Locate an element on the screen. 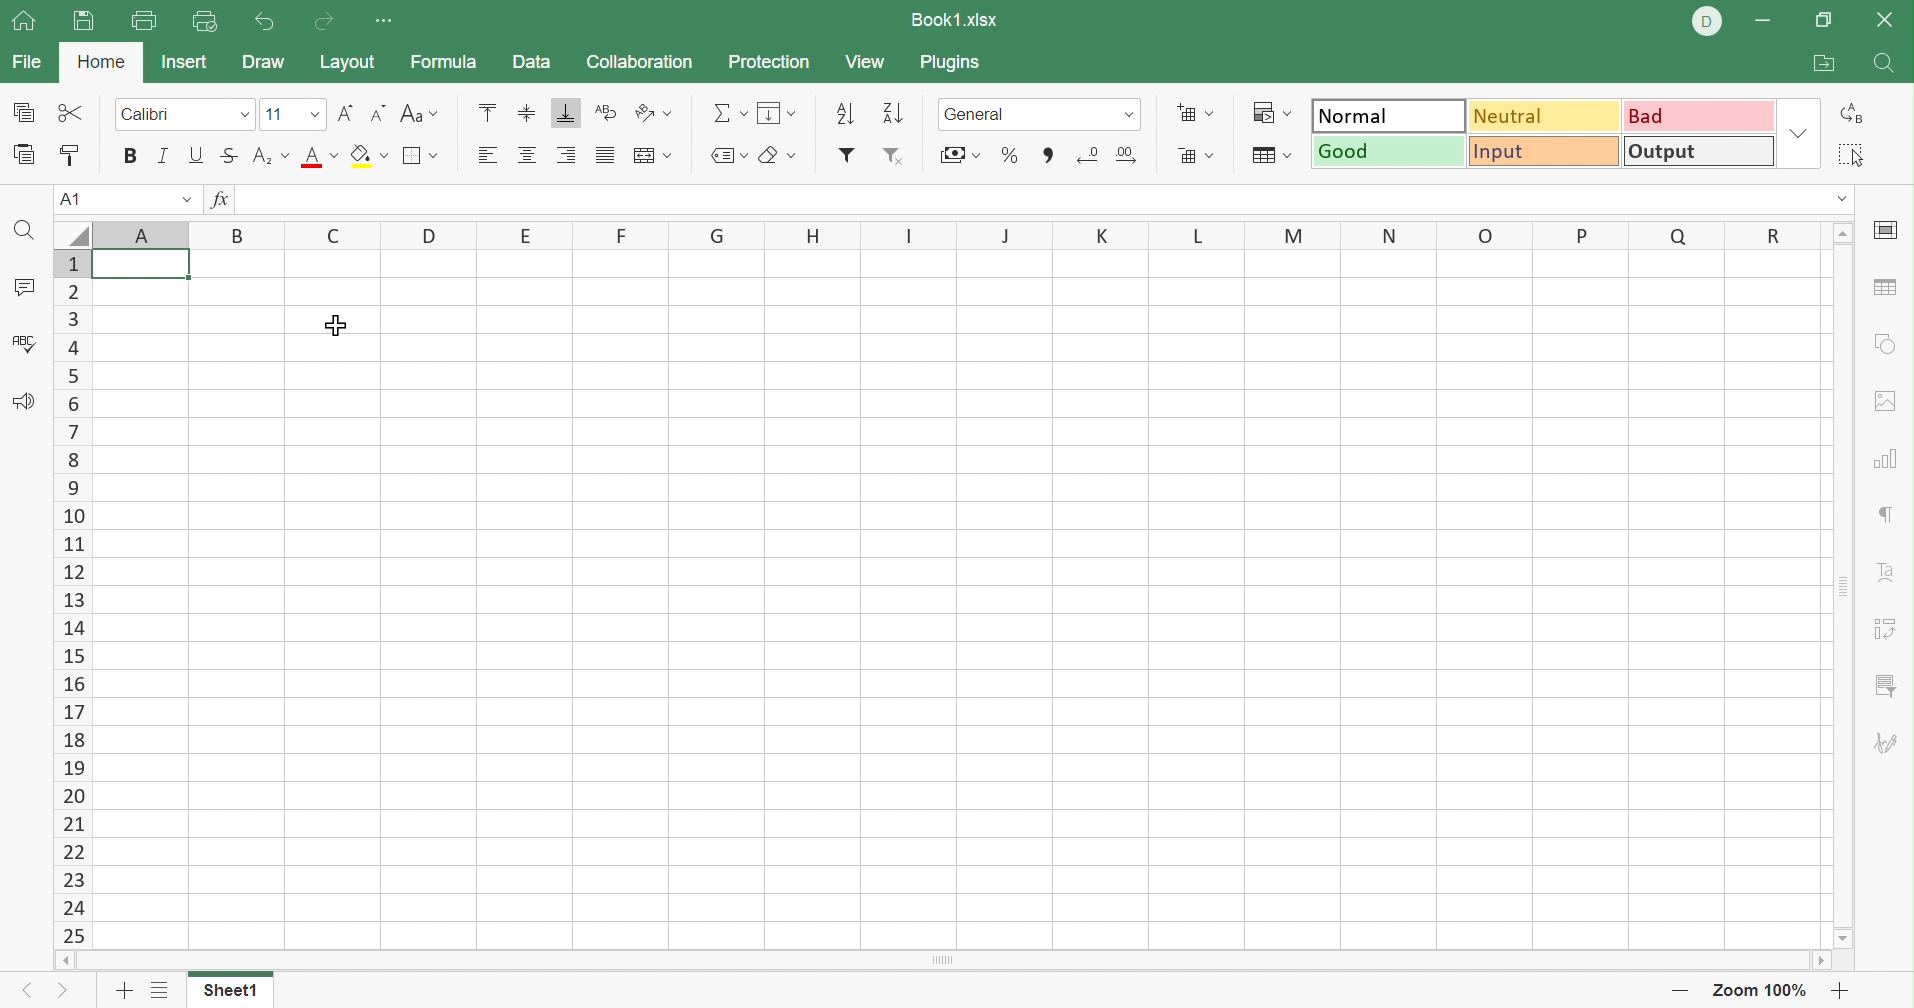 The height and width of the screenshot is (1008, 1914). A1 is located at coordinates (71, 201).